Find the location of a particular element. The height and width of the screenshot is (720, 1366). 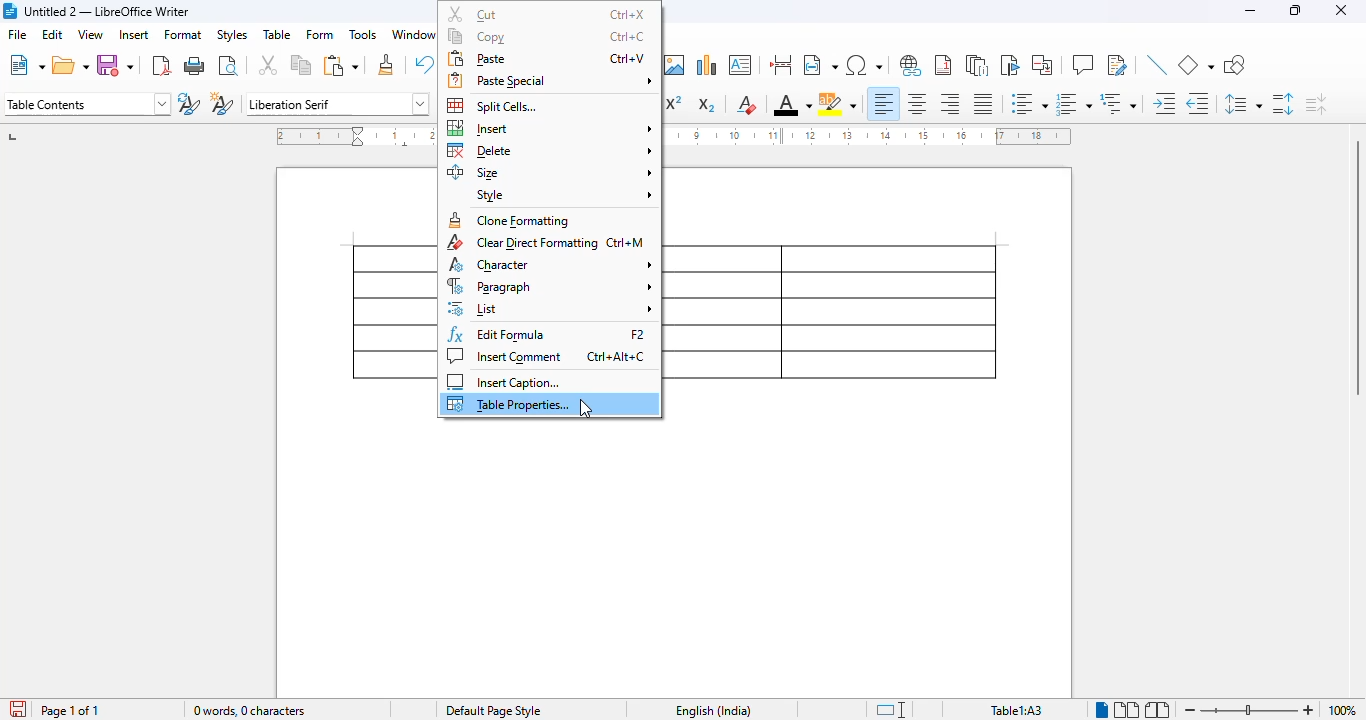

show track changes functions is located at coordinates (1118, 65).